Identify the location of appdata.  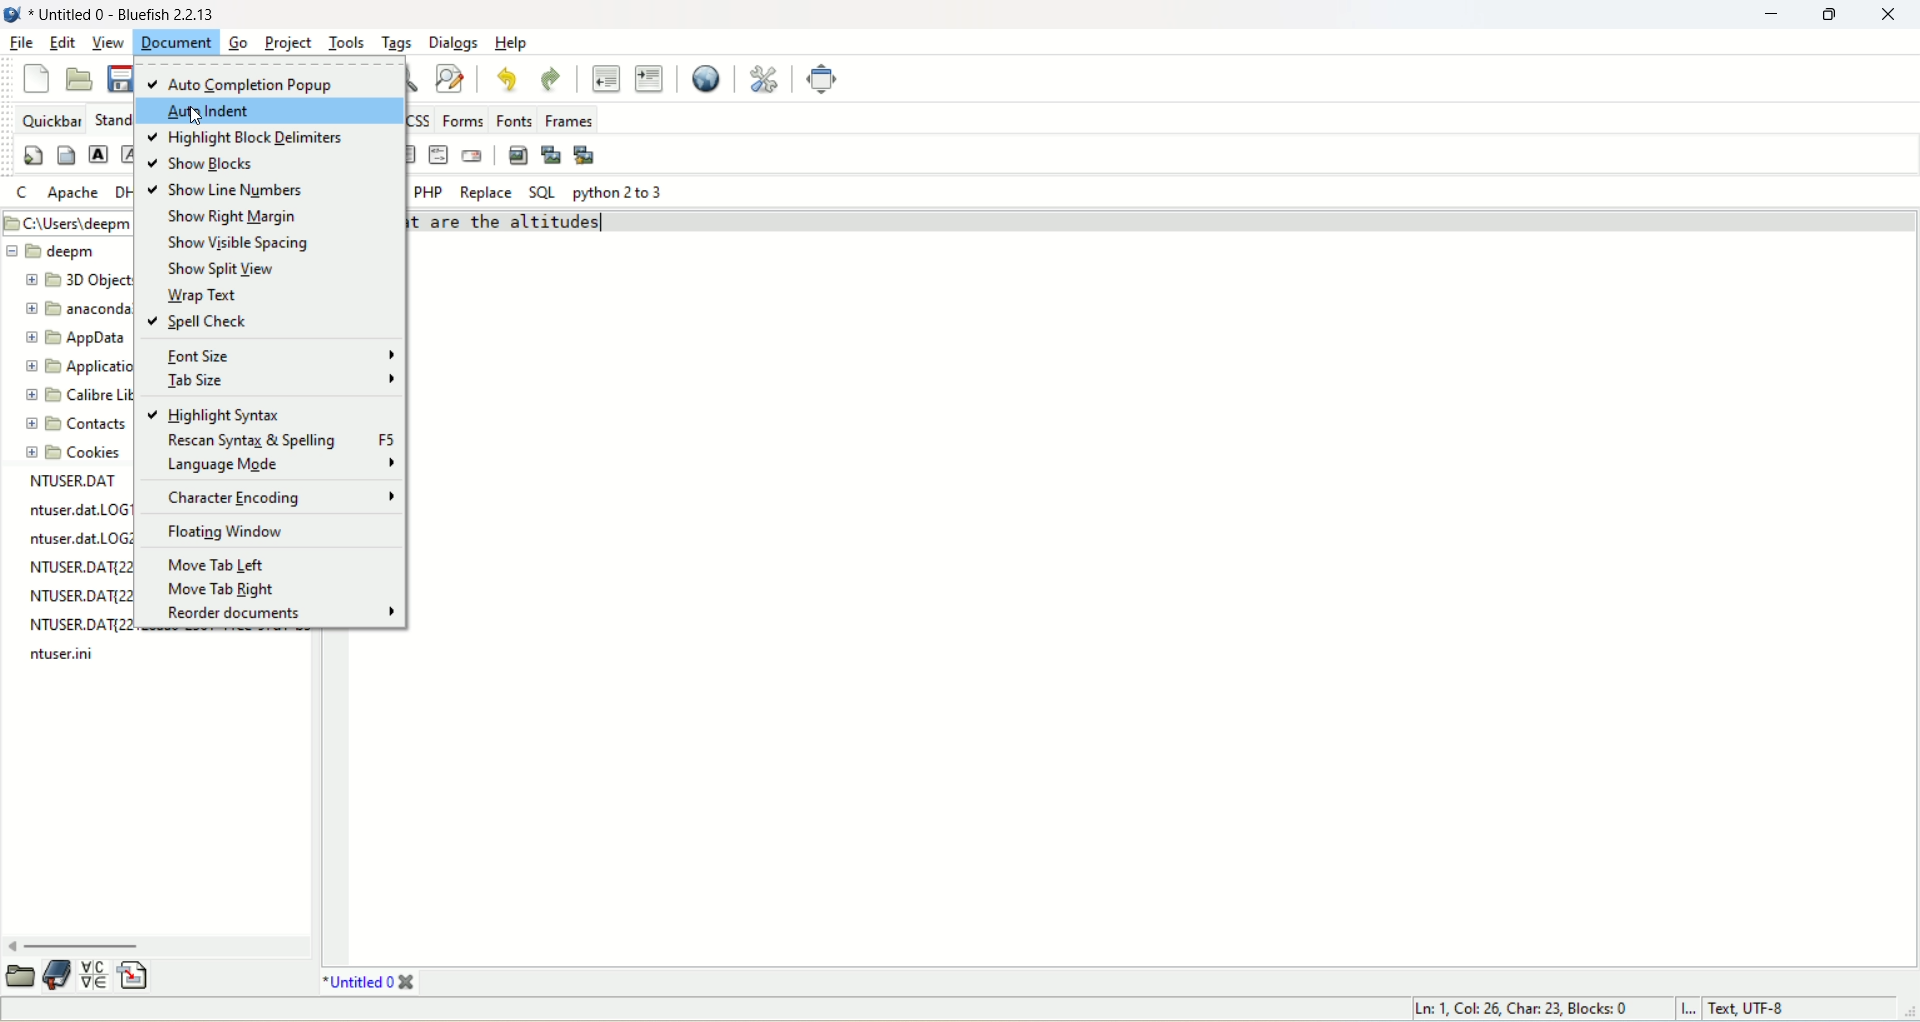
(73, 343).